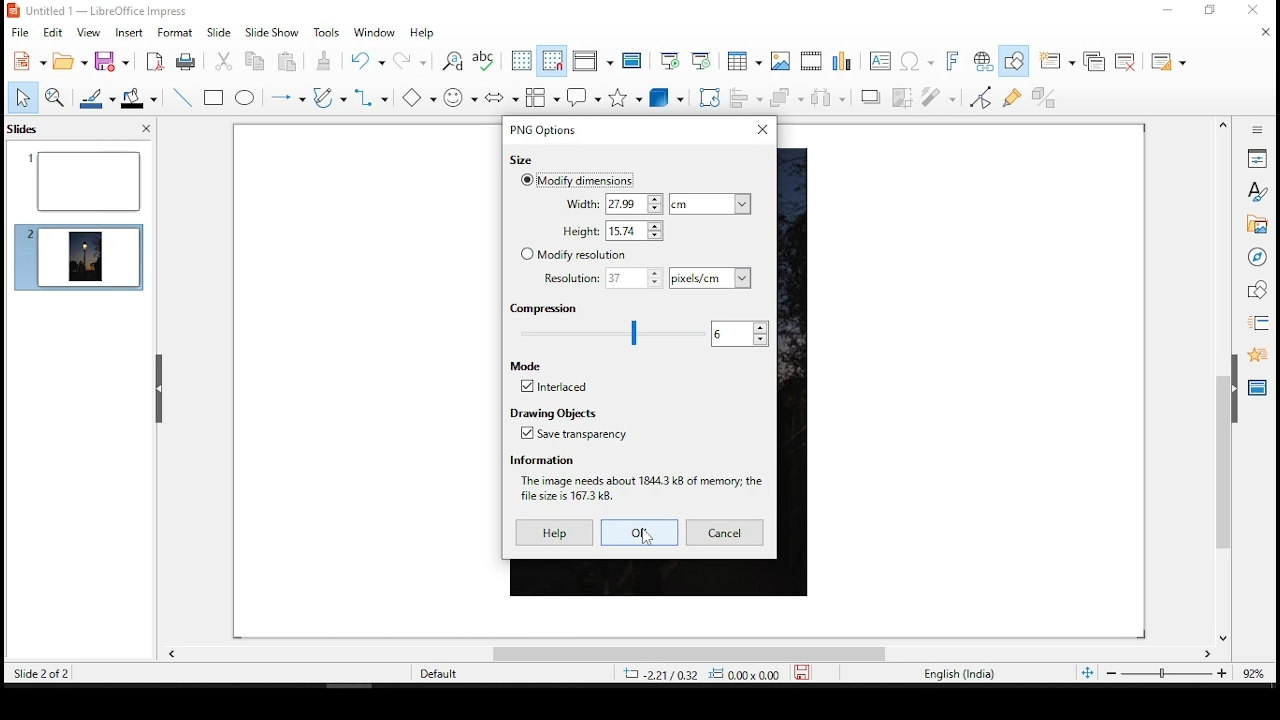  I want to click on navigator, so click(1257, 257).